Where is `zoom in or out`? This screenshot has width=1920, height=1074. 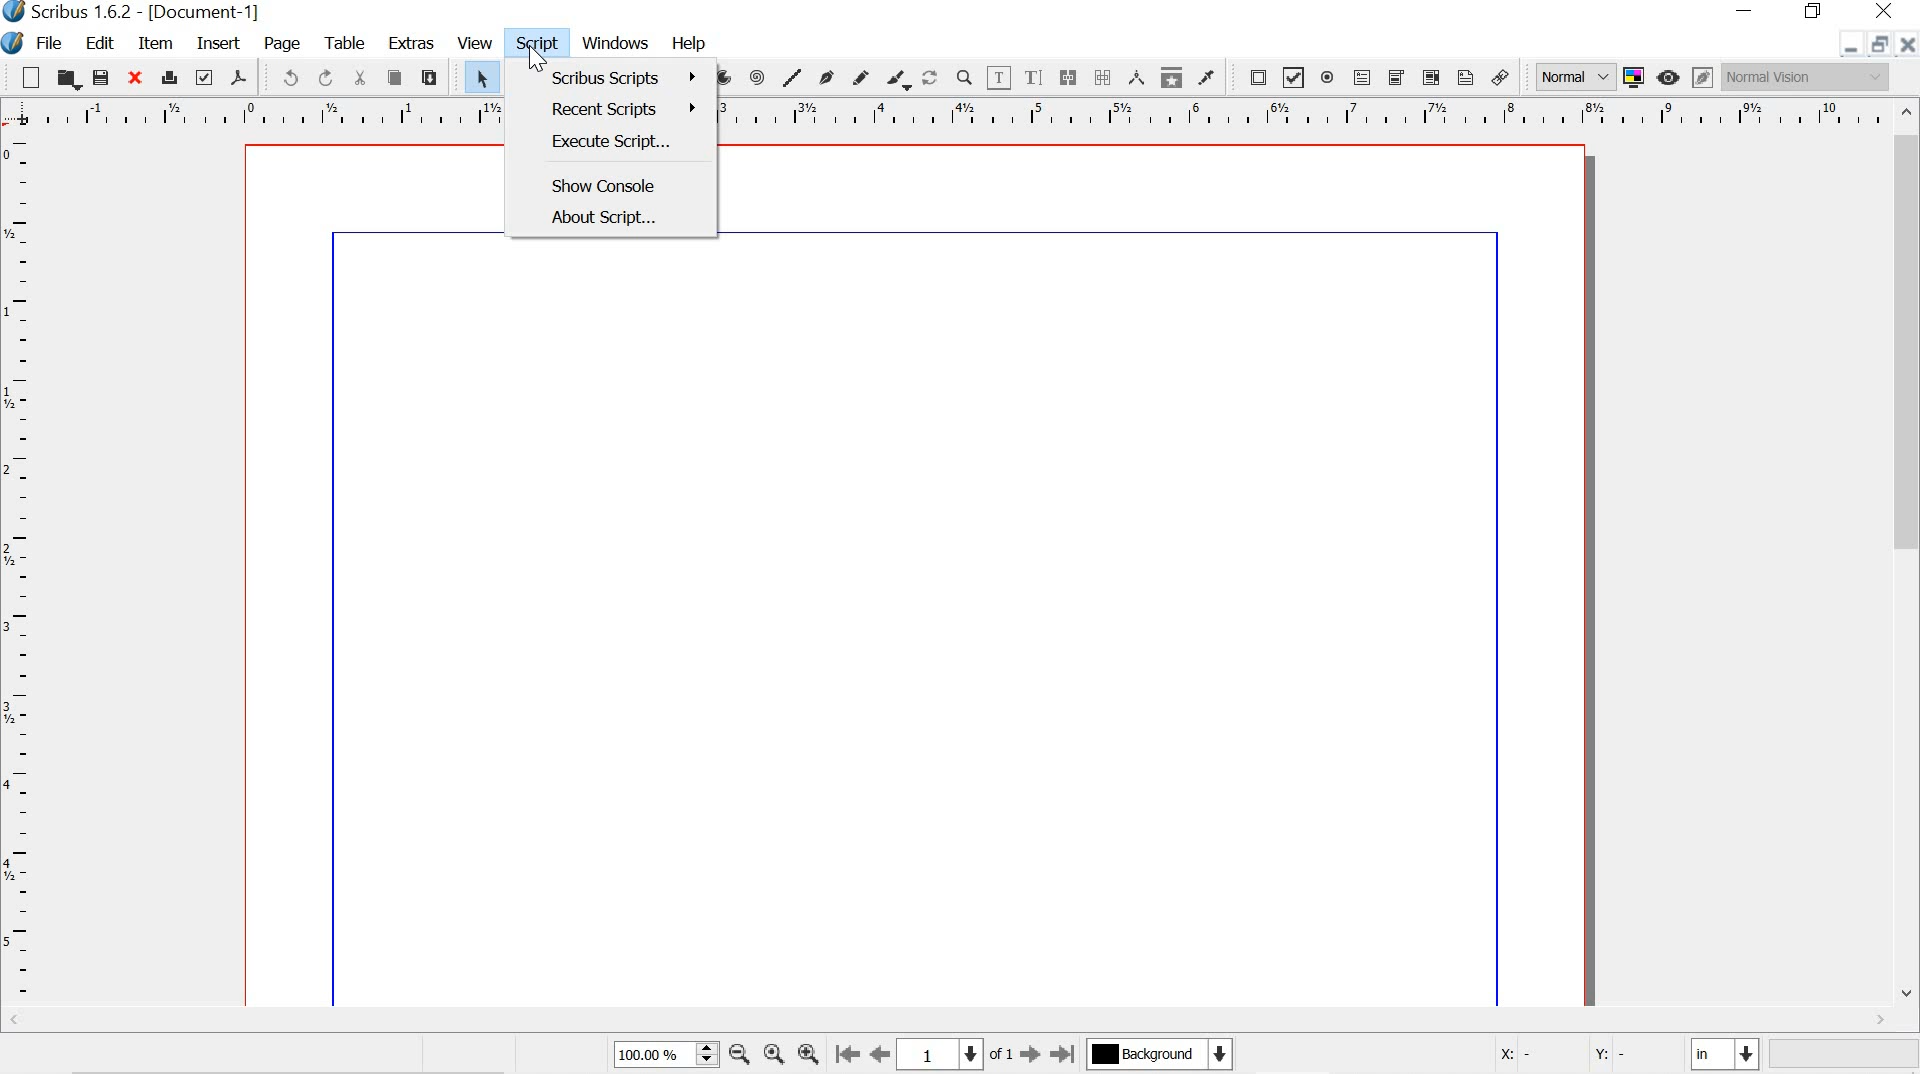
zoom in or out is located at coordinates (965, 78).